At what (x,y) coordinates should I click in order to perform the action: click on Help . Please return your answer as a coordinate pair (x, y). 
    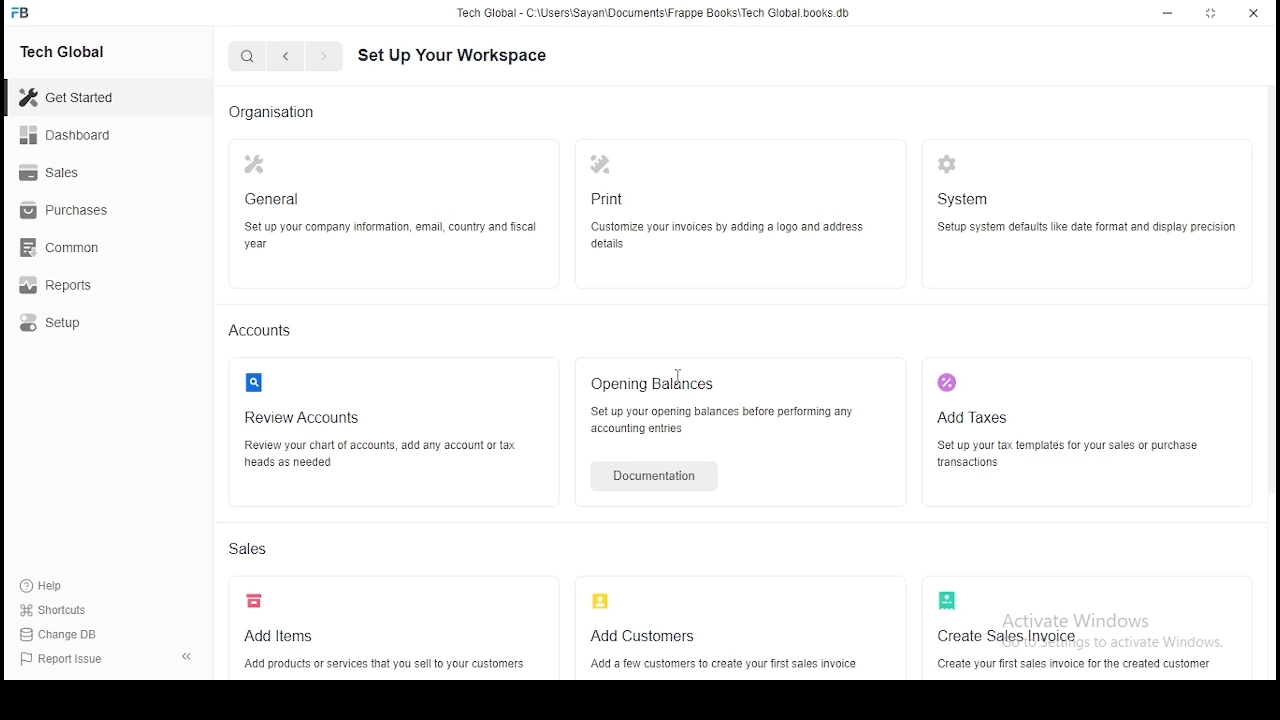
    Looking at the image, I should click on (41, 586).